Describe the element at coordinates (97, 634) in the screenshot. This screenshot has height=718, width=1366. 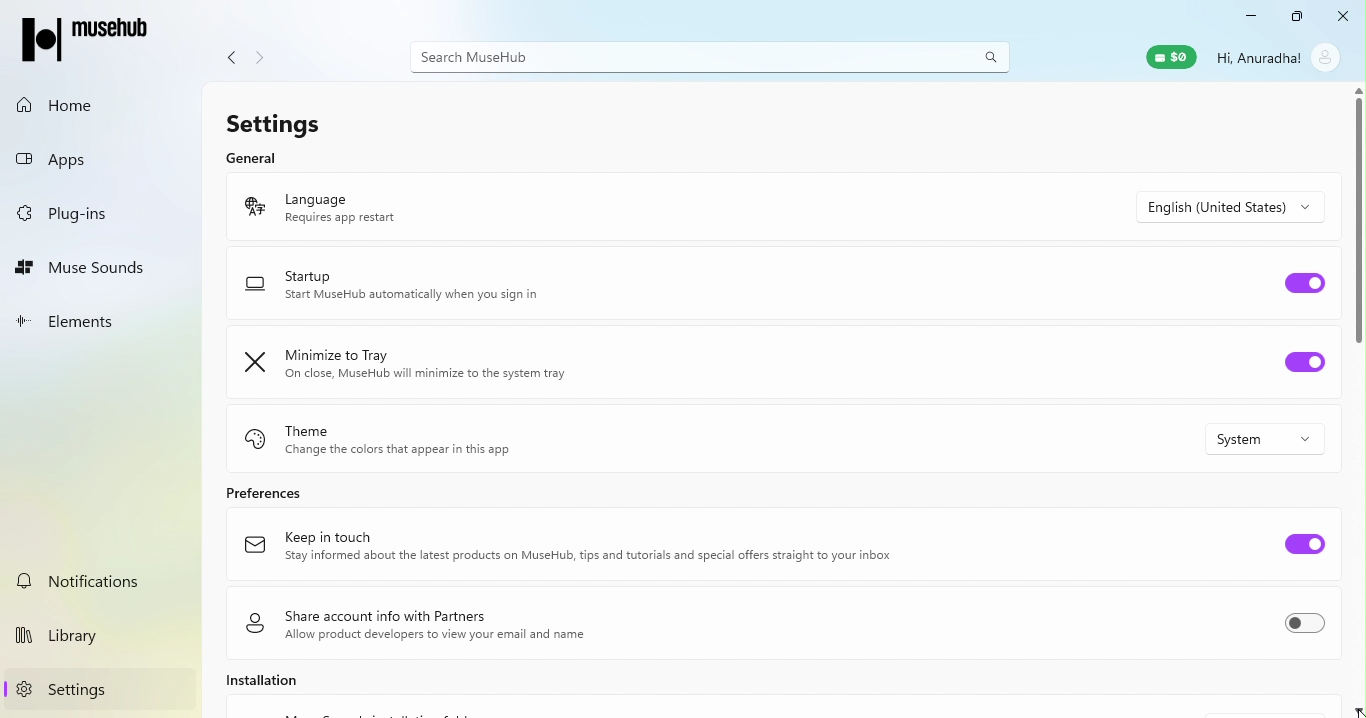
I see `Library` at that location.